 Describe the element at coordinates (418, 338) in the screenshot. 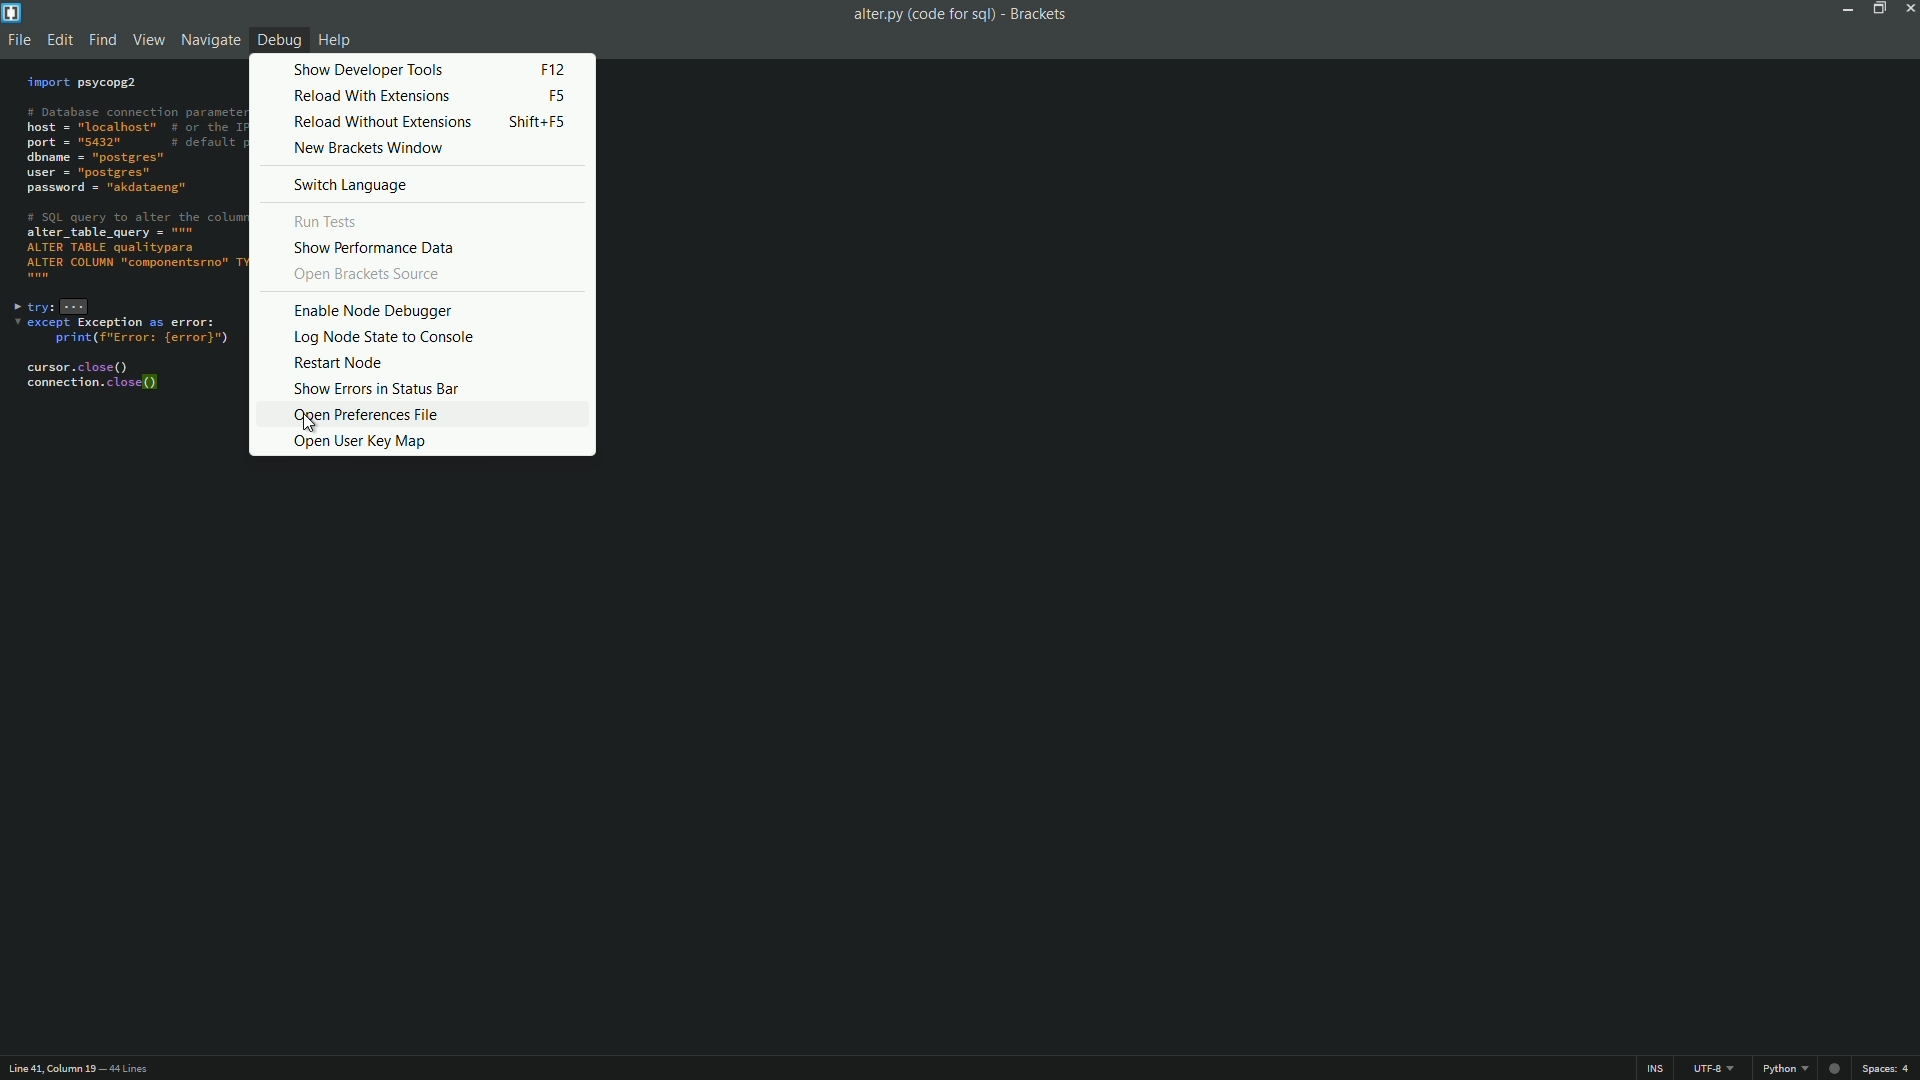

I see `Log node state to console` at that location.